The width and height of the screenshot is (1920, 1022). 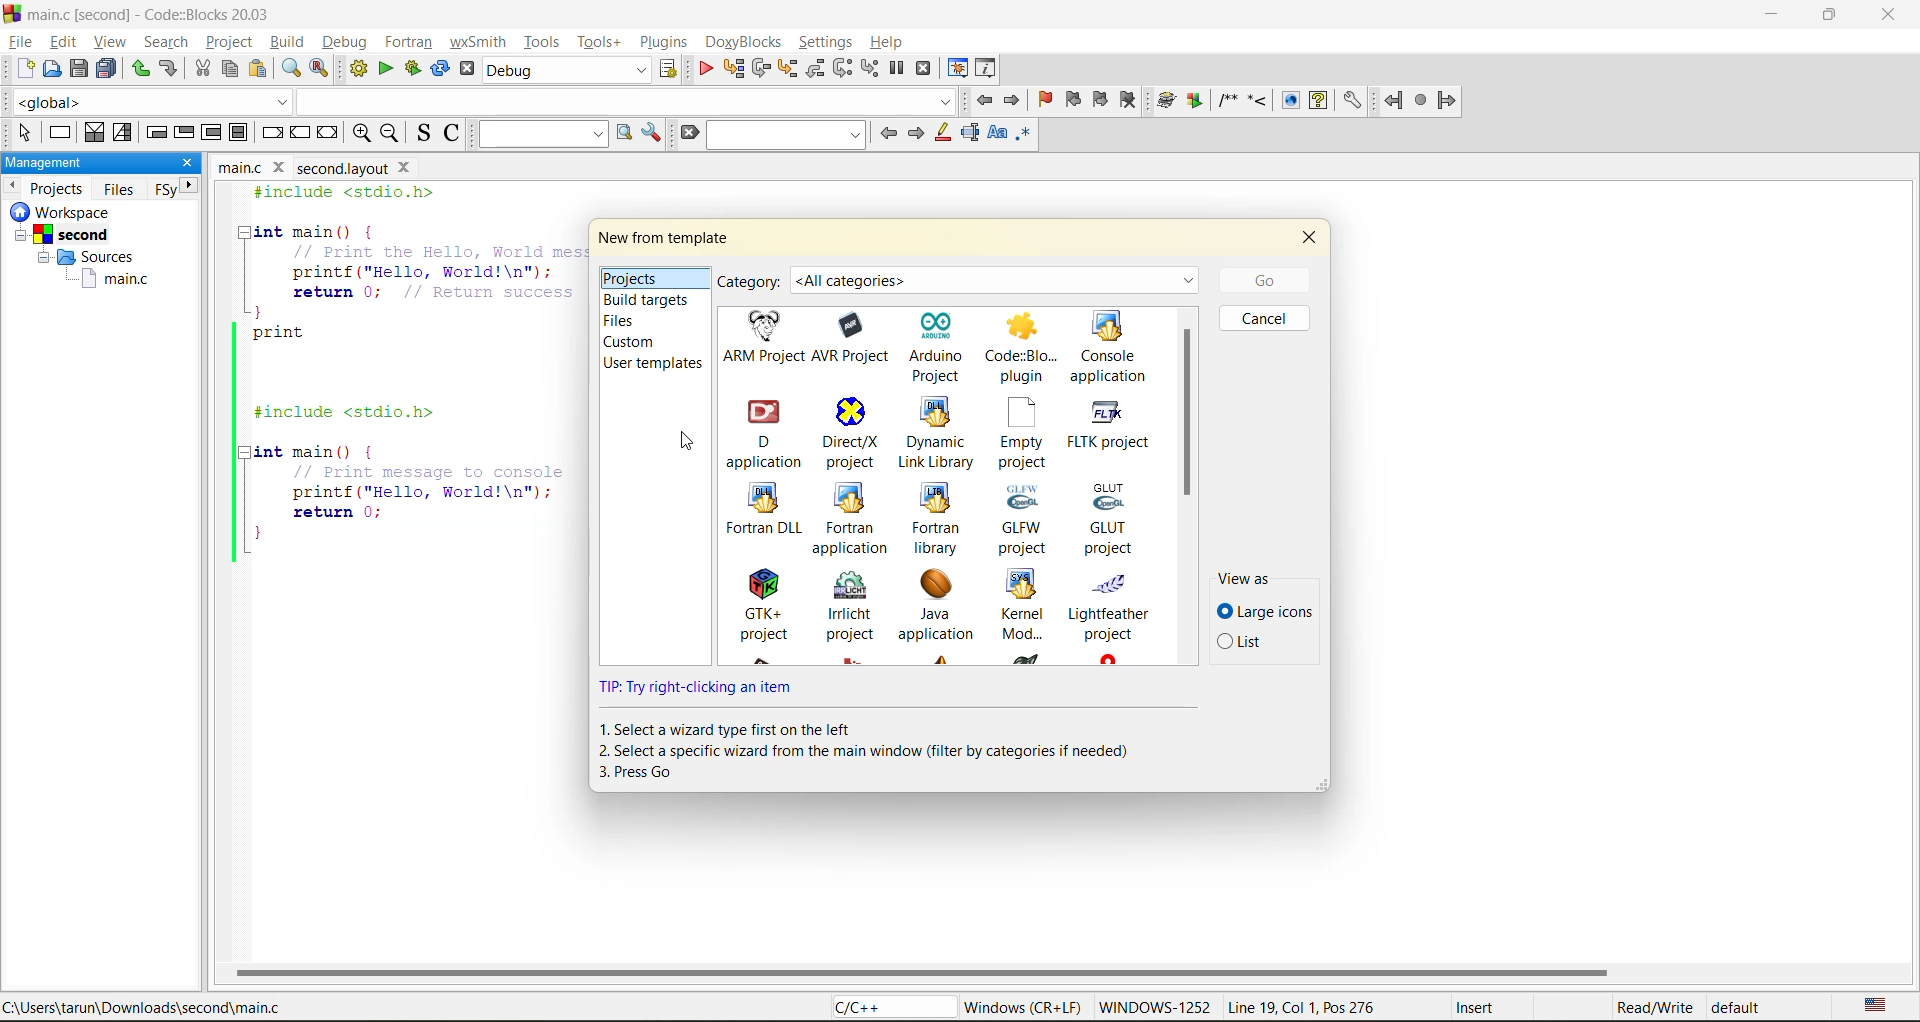 What do you see at coordinates (240, 134) in the screenshot?
I see `block instruction` at bounding box center [240, 134].